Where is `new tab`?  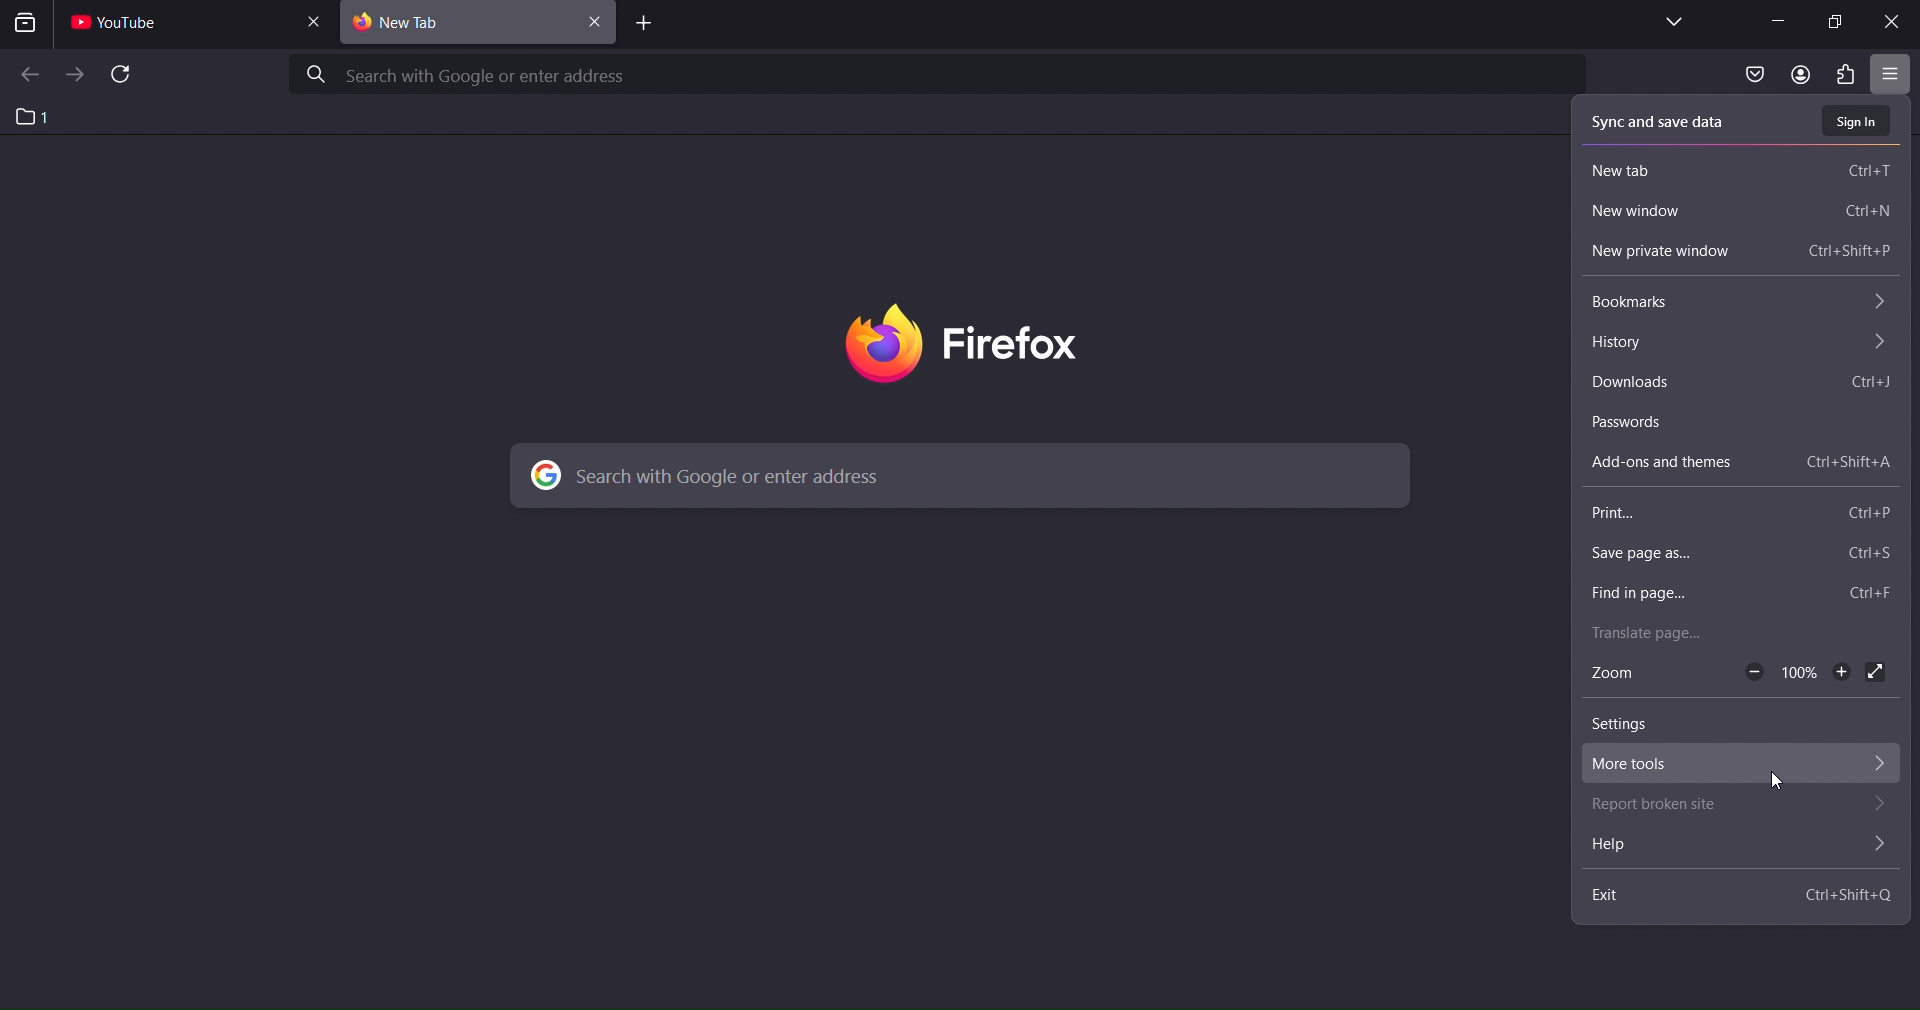 new tab is located at coordinates (639, 25).